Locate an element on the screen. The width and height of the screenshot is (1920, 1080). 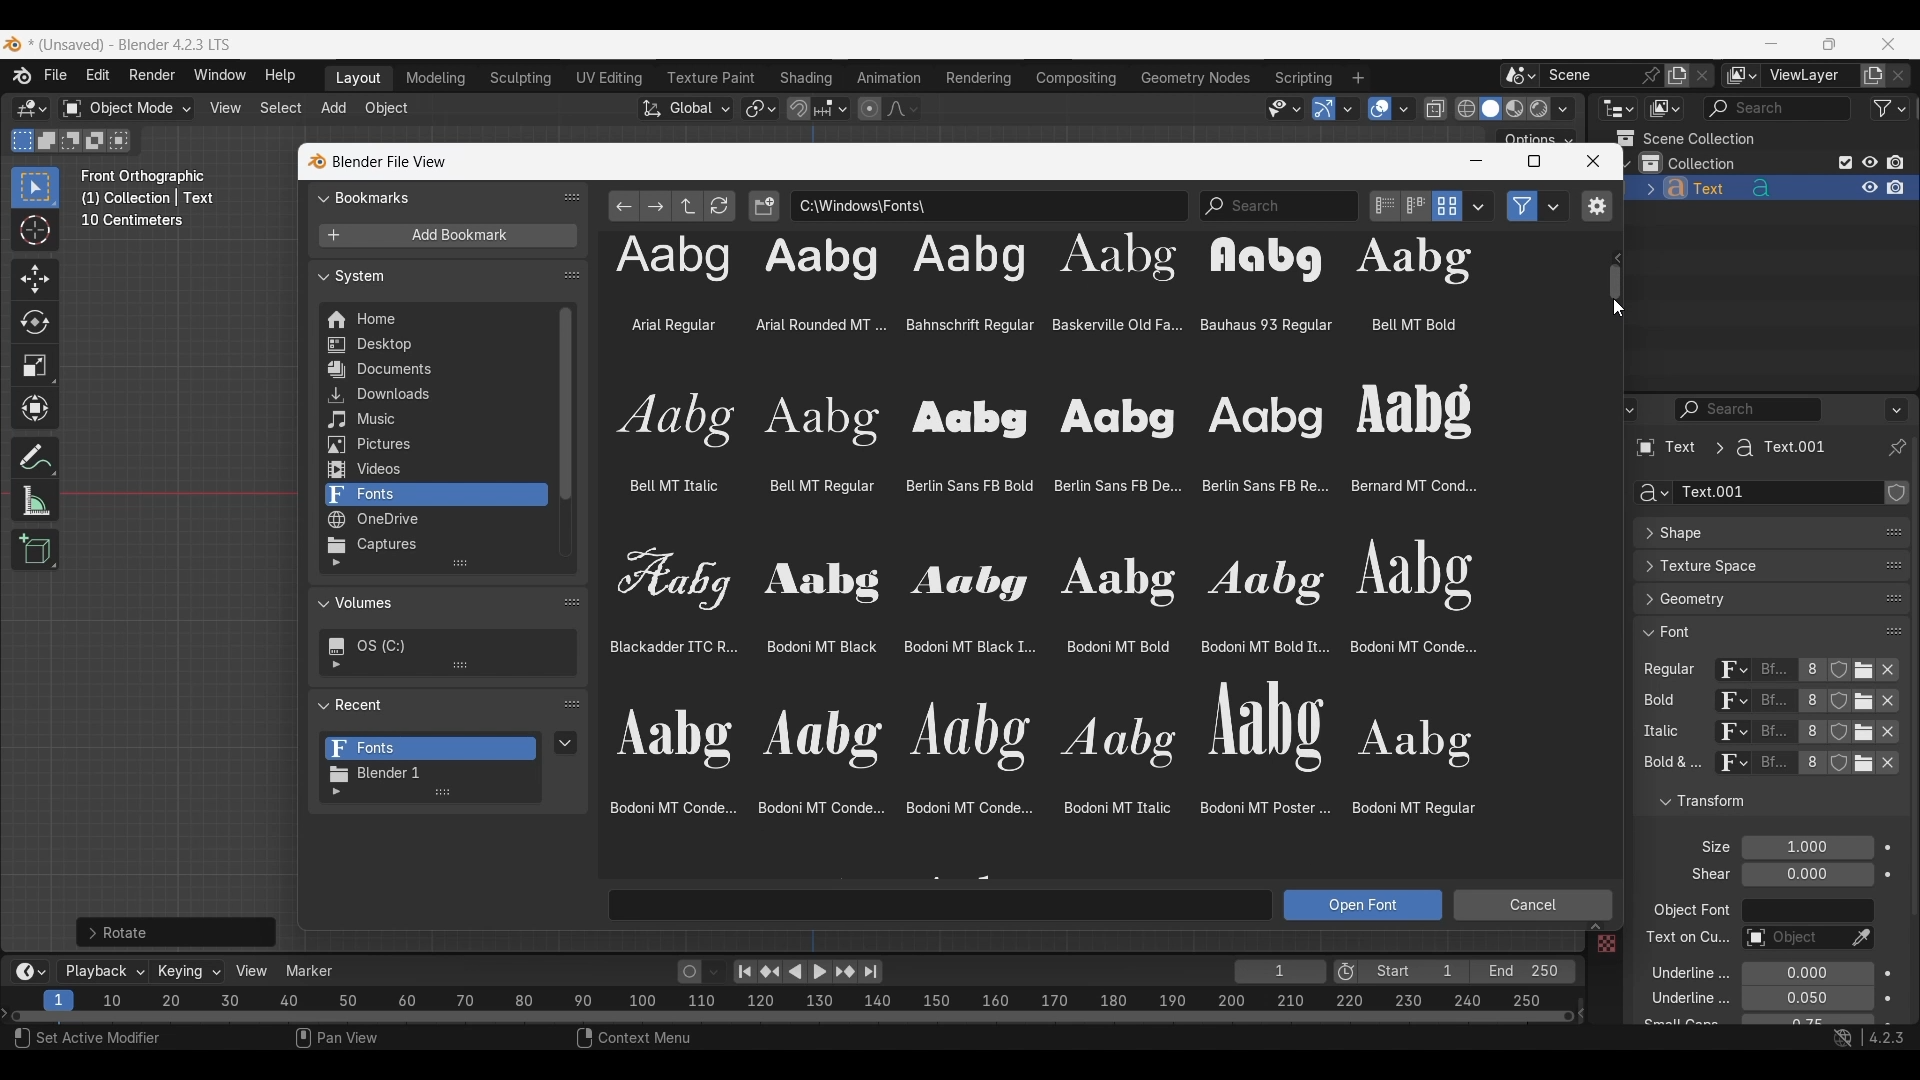
Object font is located at coordinates (1807, 911).